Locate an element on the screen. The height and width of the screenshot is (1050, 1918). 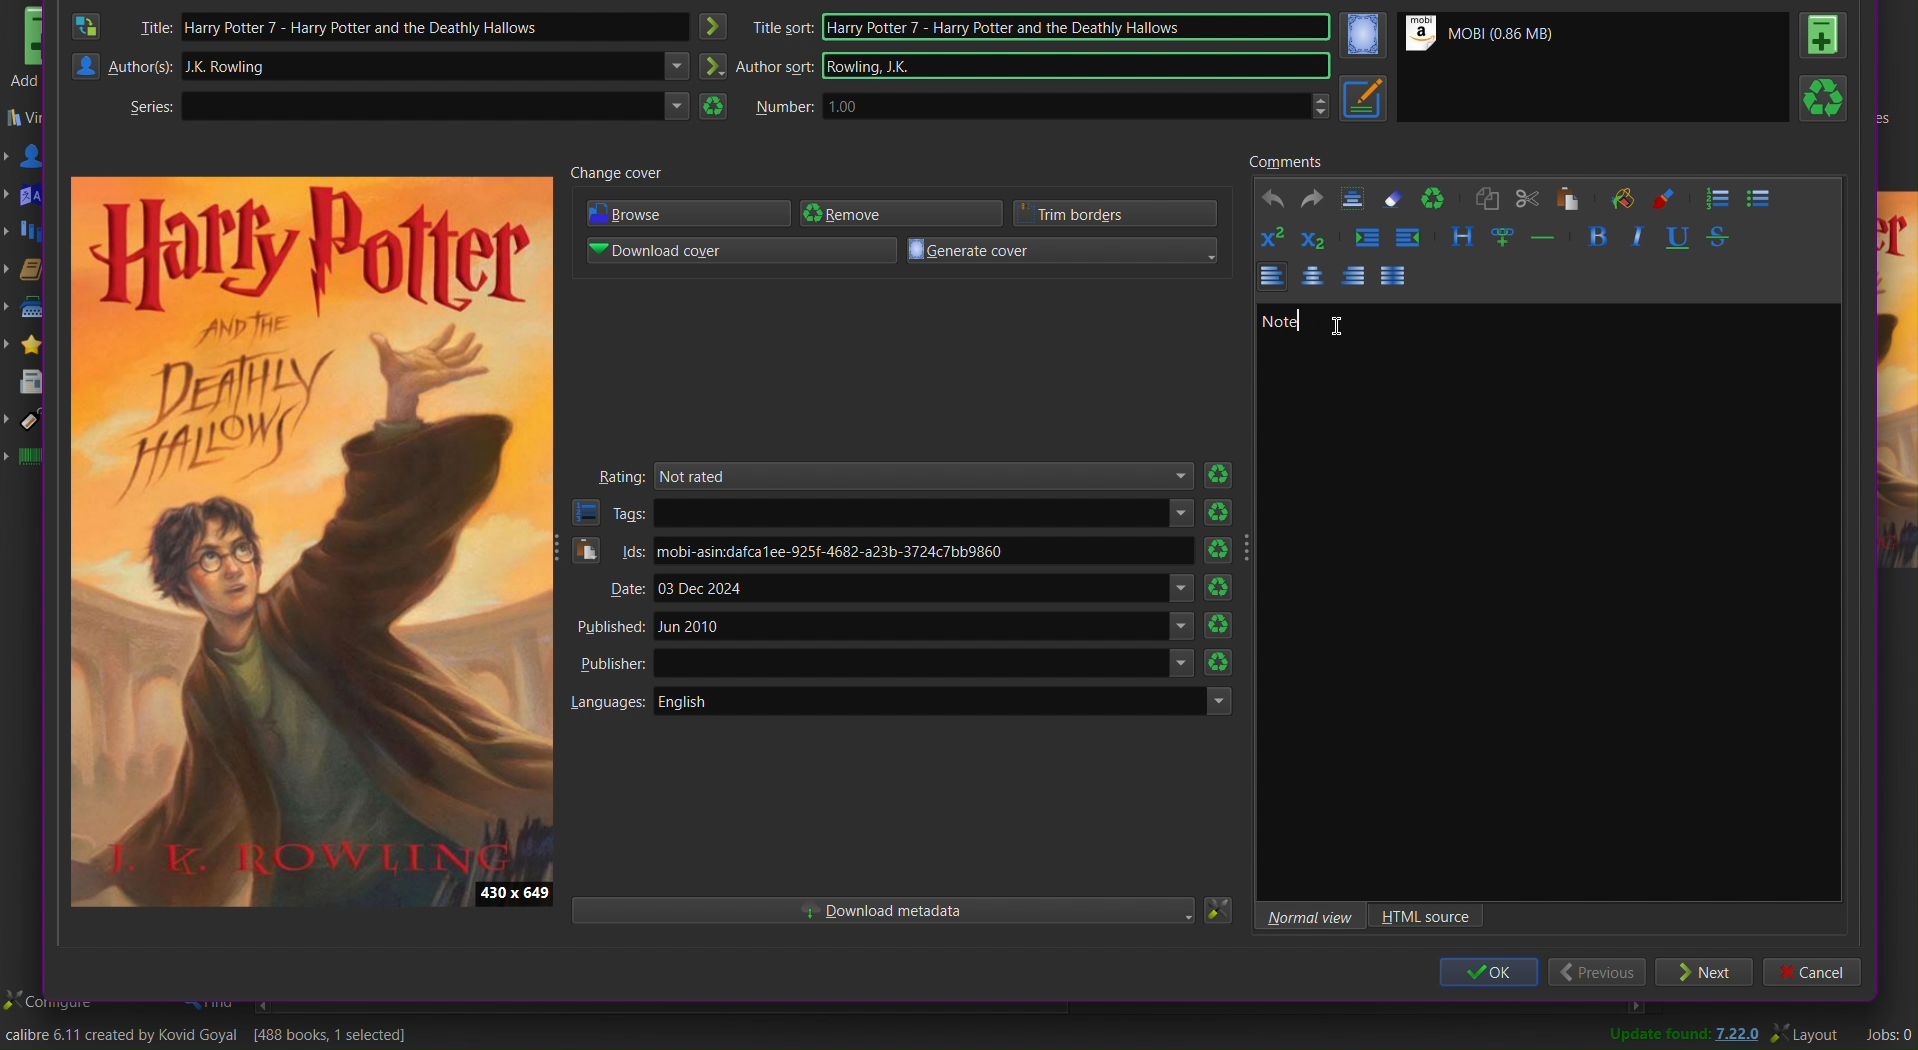
Insert link and image is located at coordinates (1503, 238).